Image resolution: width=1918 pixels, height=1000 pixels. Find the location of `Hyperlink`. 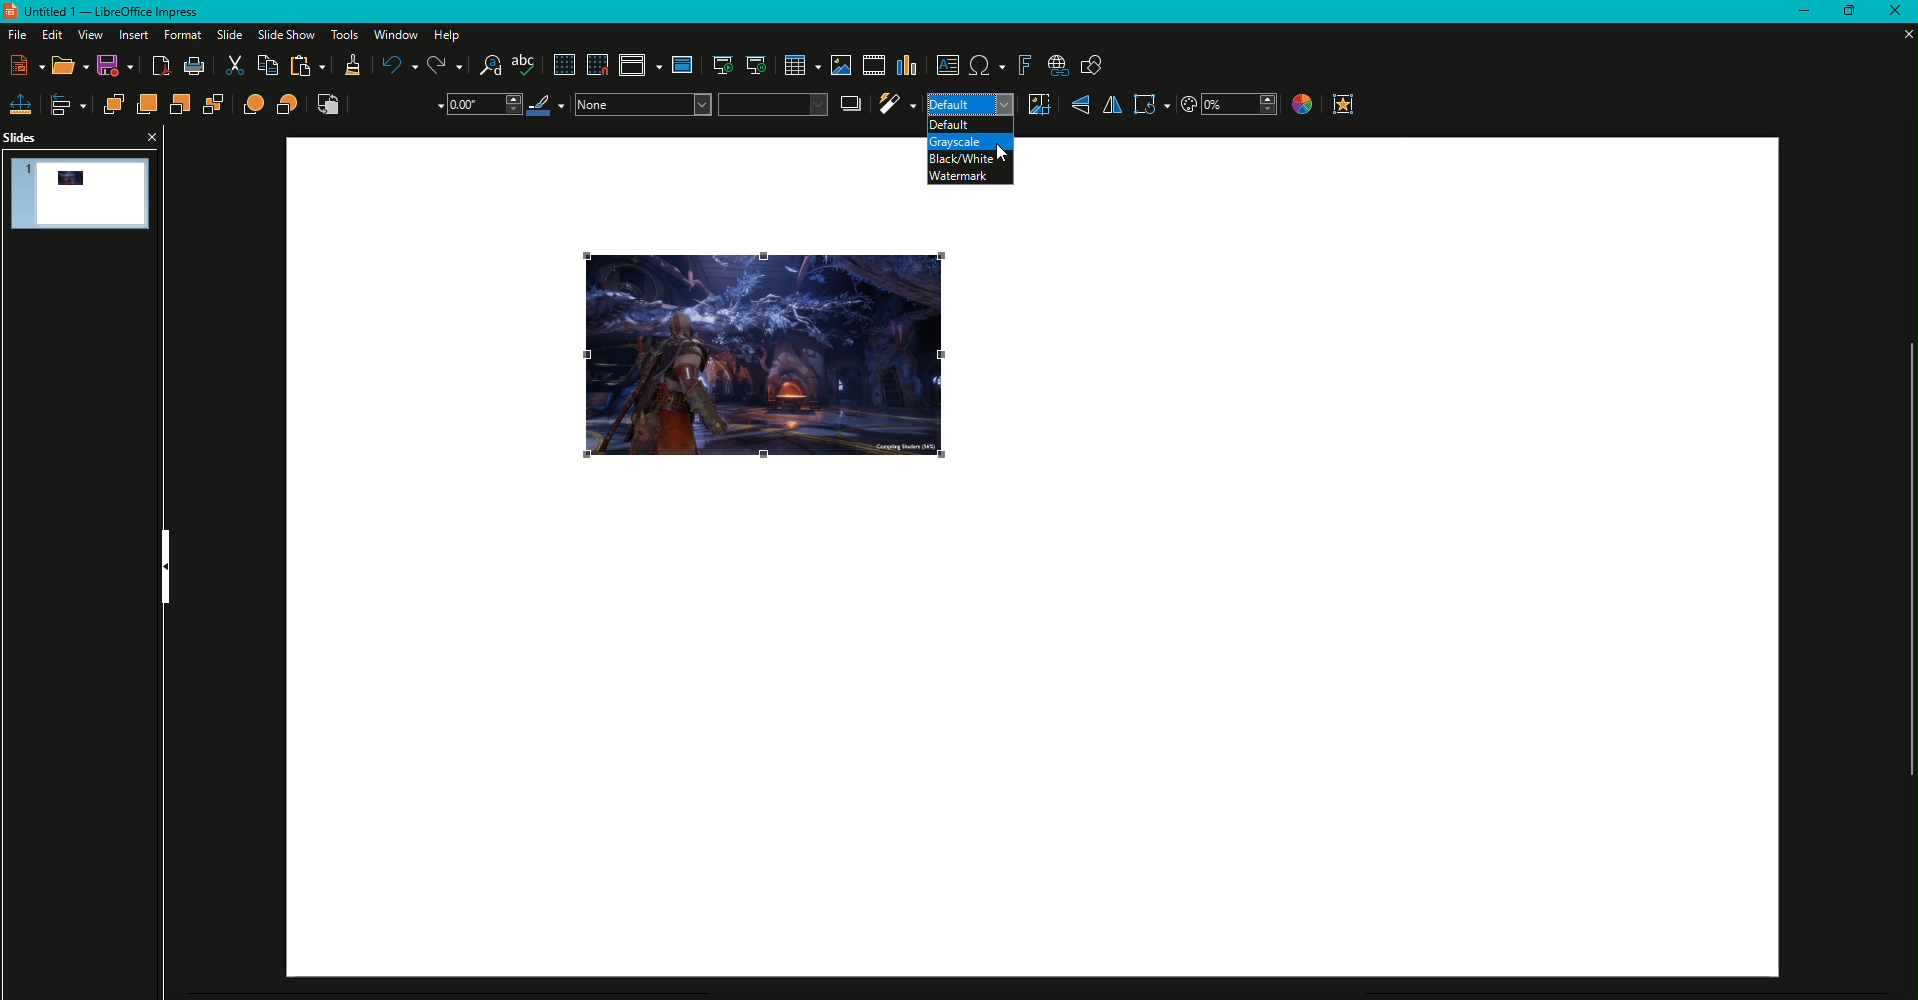

Hyperlink is located at coordinates (1058, 67).